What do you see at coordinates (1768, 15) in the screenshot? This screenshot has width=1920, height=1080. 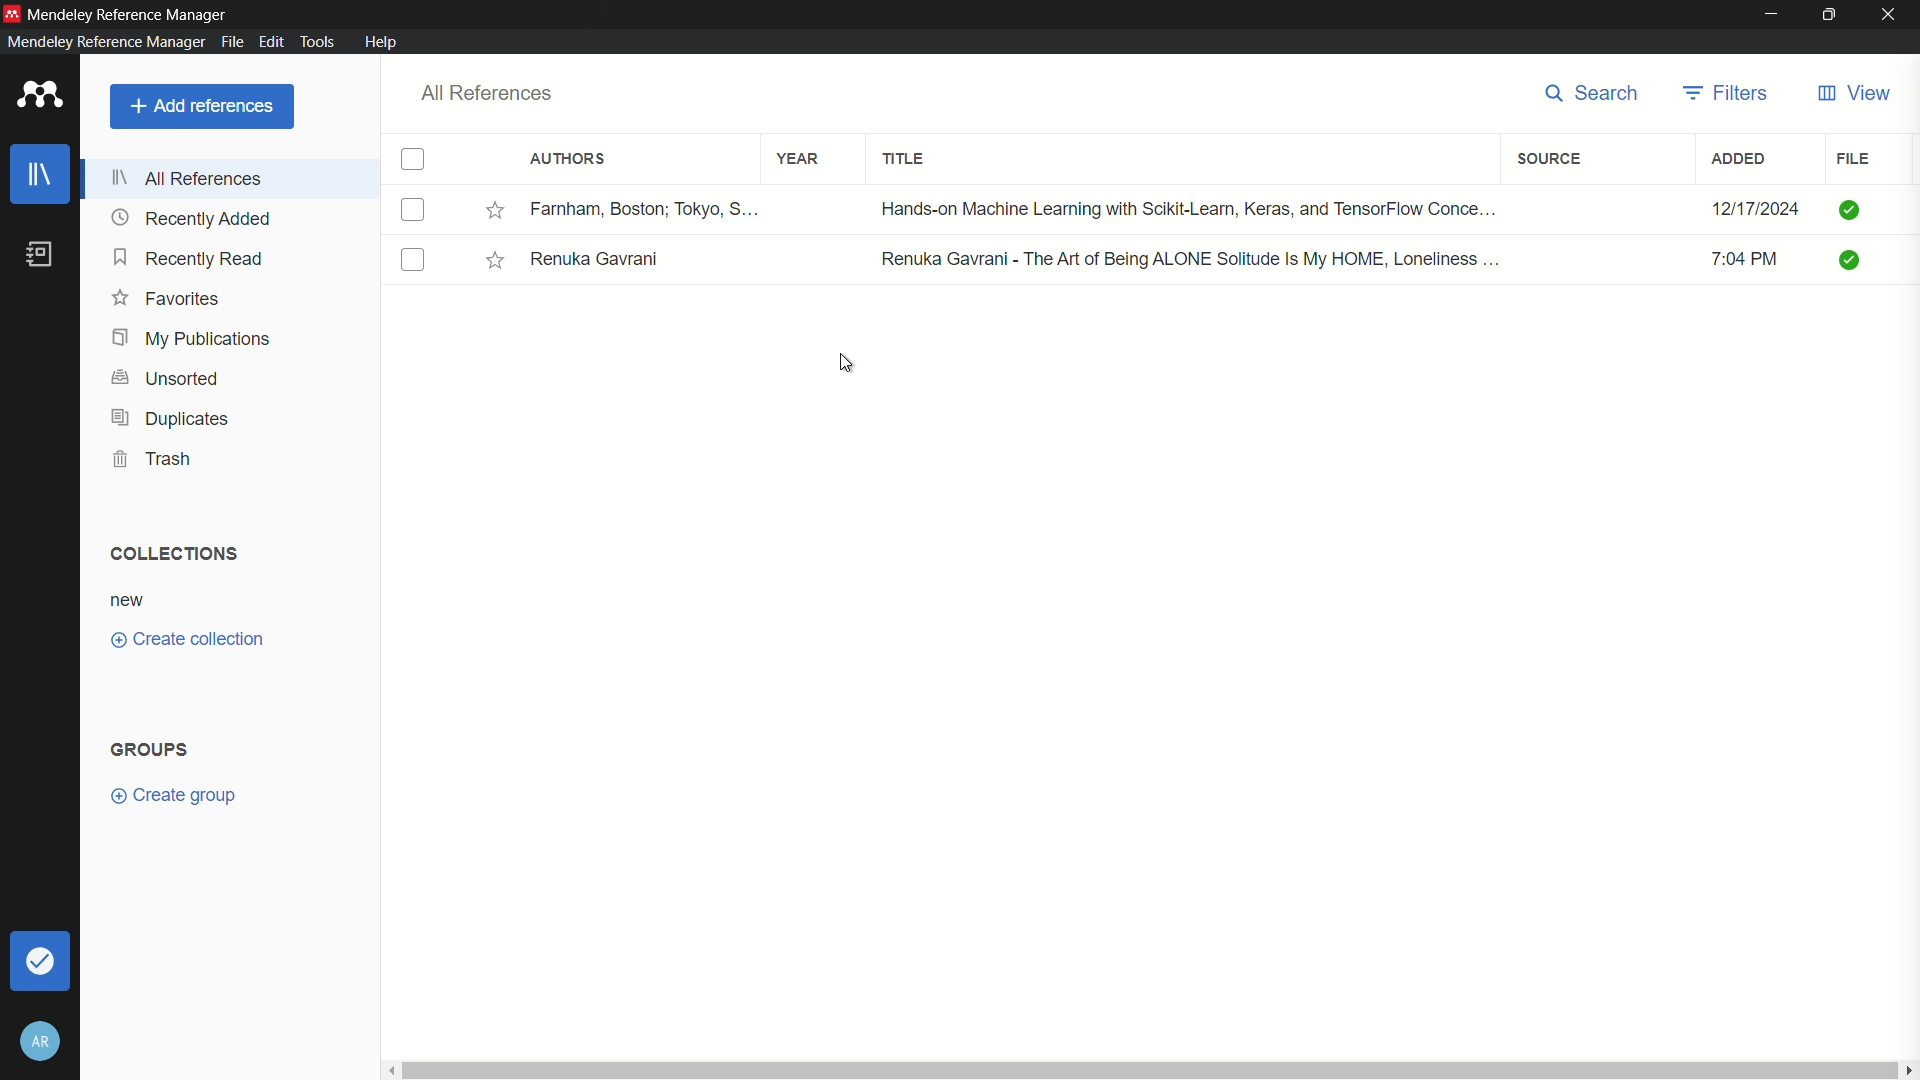 I see `minimize` at bounding box center [1768, 15].